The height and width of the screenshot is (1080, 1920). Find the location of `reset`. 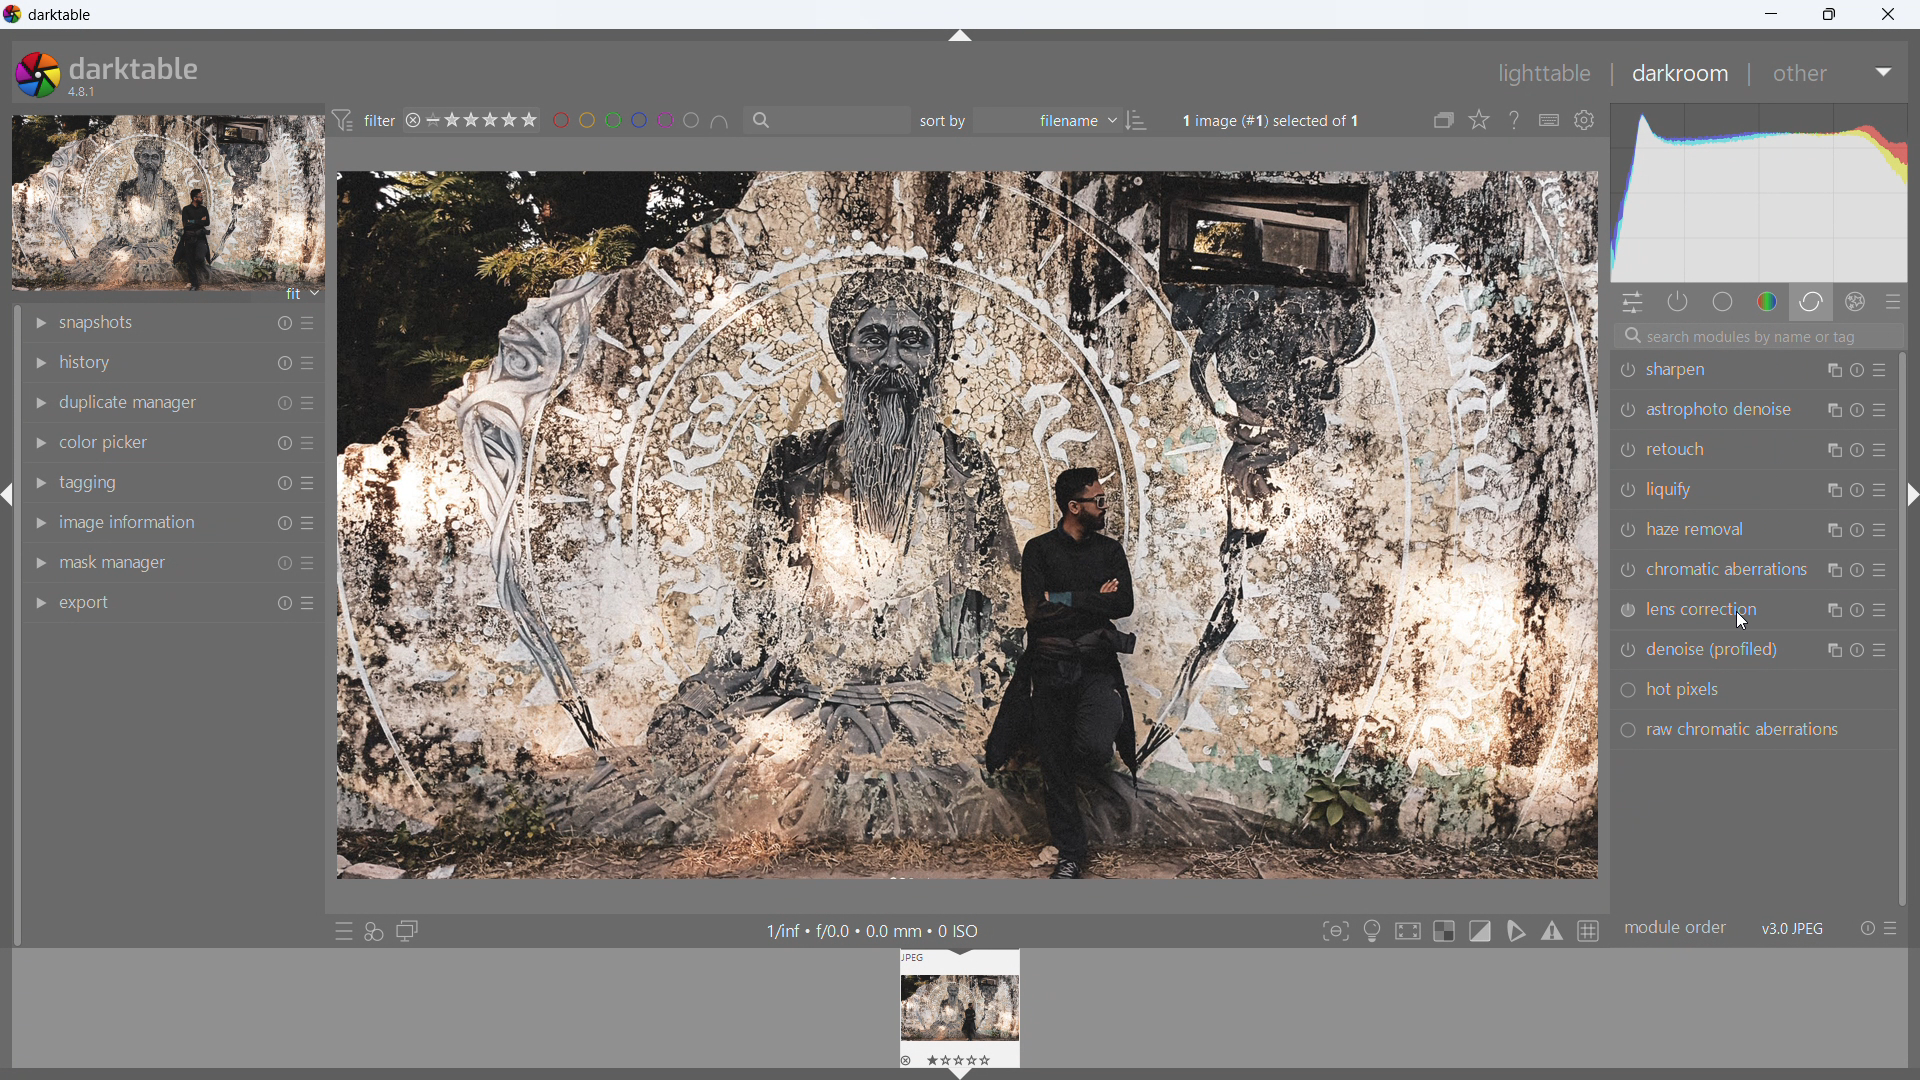

reset is located at coordinates (1860, 411).